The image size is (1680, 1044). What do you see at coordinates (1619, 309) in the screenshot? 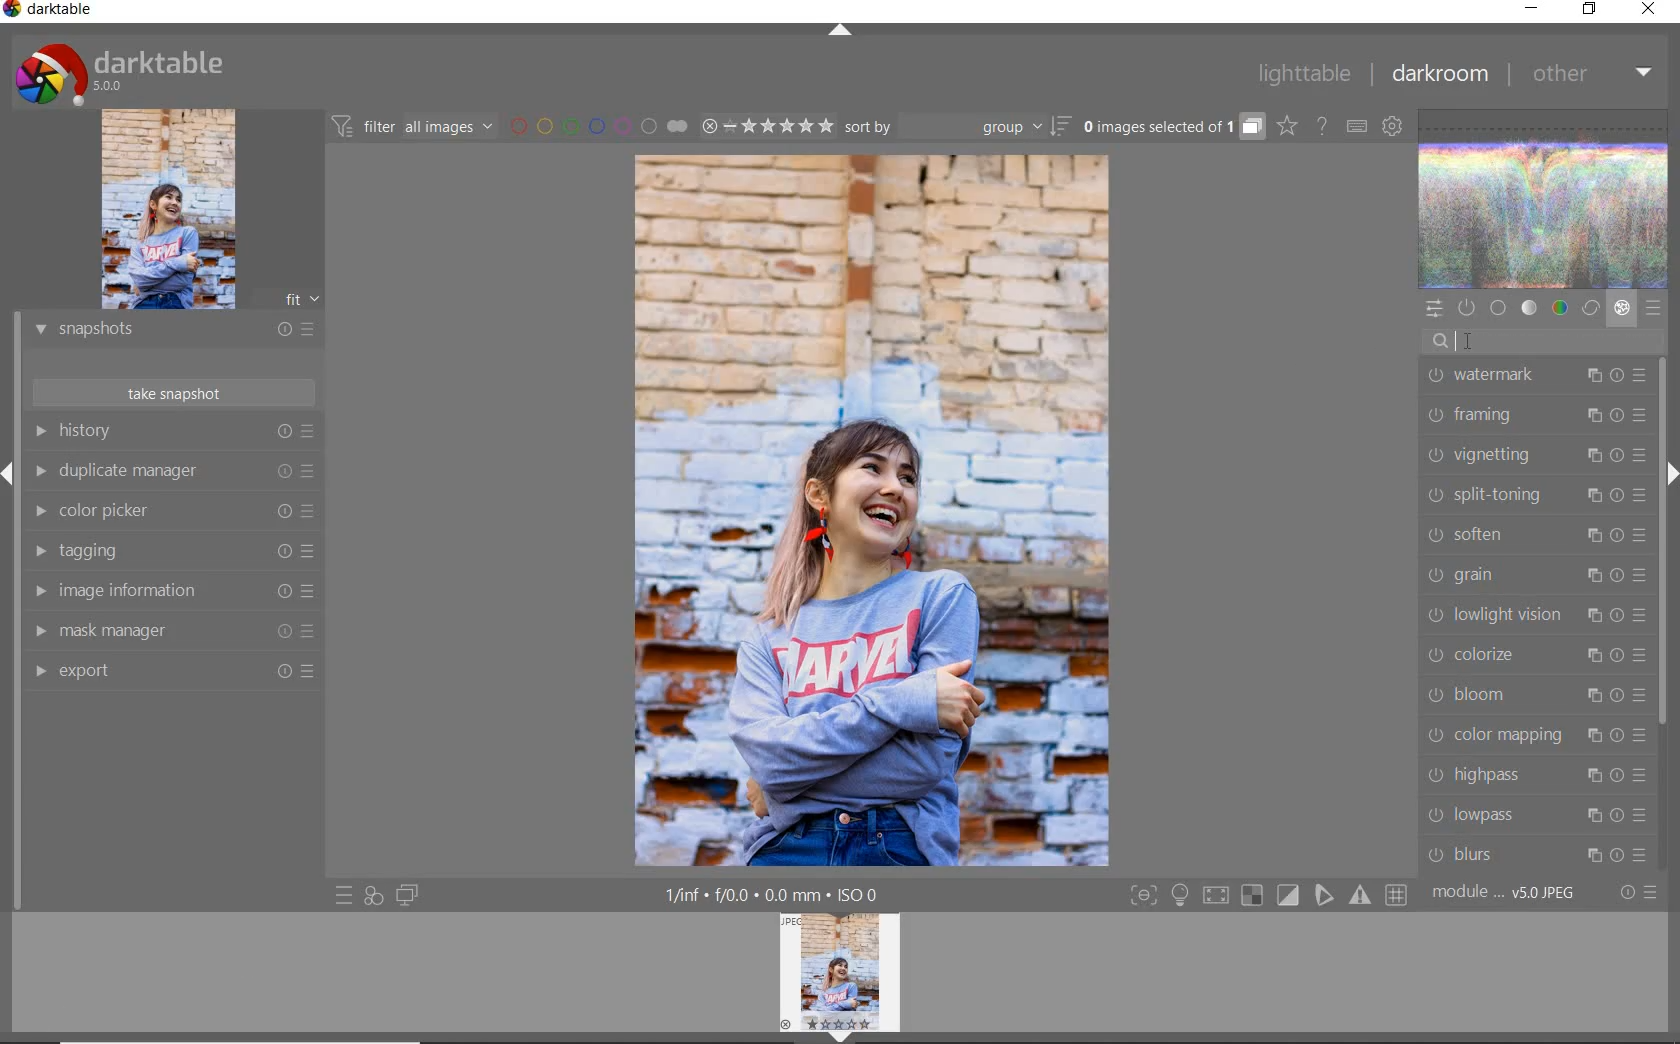
I see `effect` at bounding box center [1619, 309].